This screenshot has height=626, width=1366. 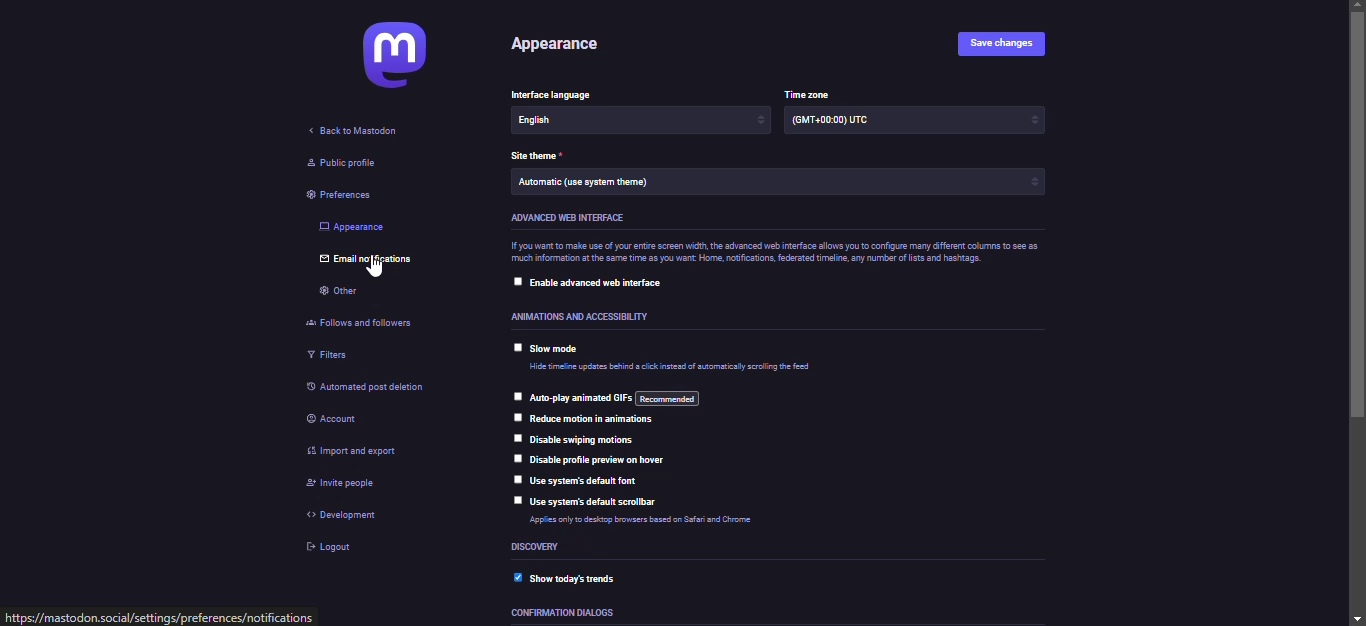 I want to click on theme, so click(x=592, y=185).